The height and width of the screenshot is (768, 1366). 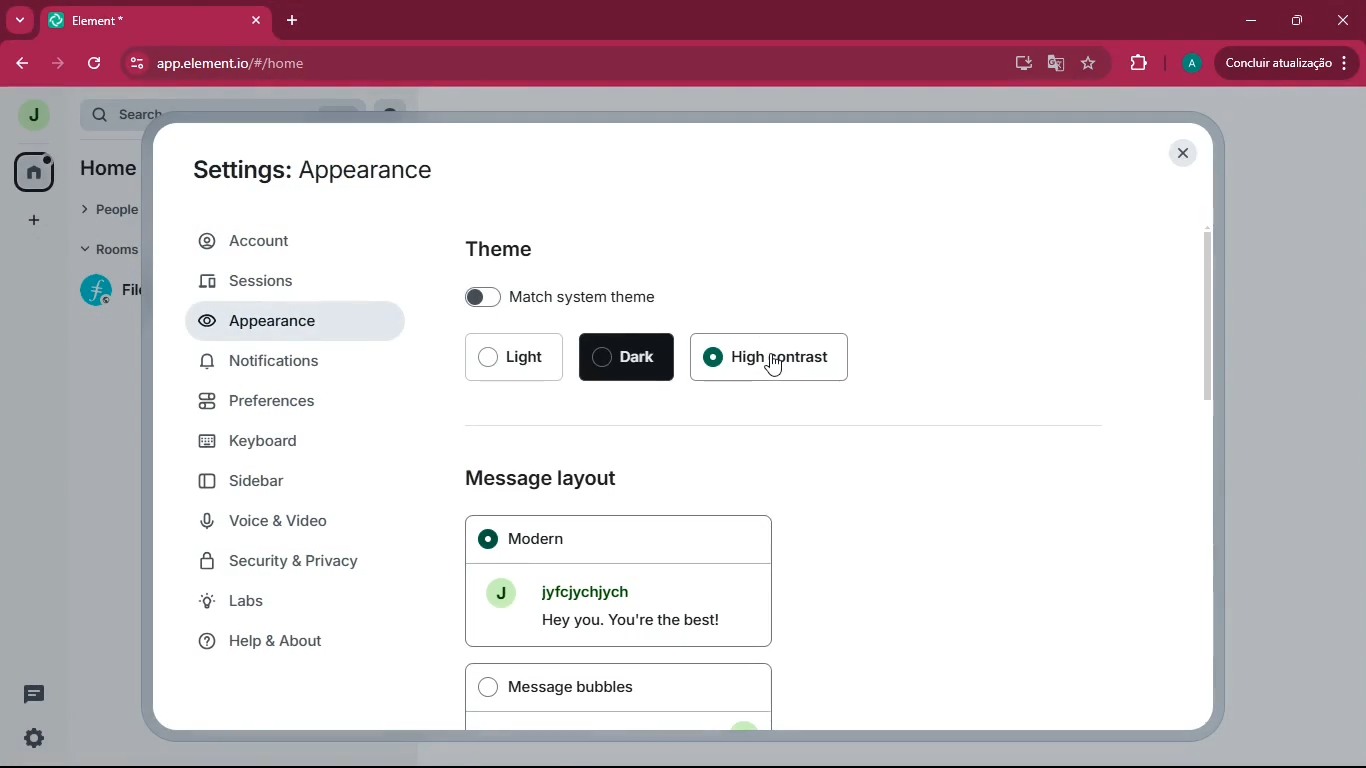 I want to click on home, so click(x=31, y=171).